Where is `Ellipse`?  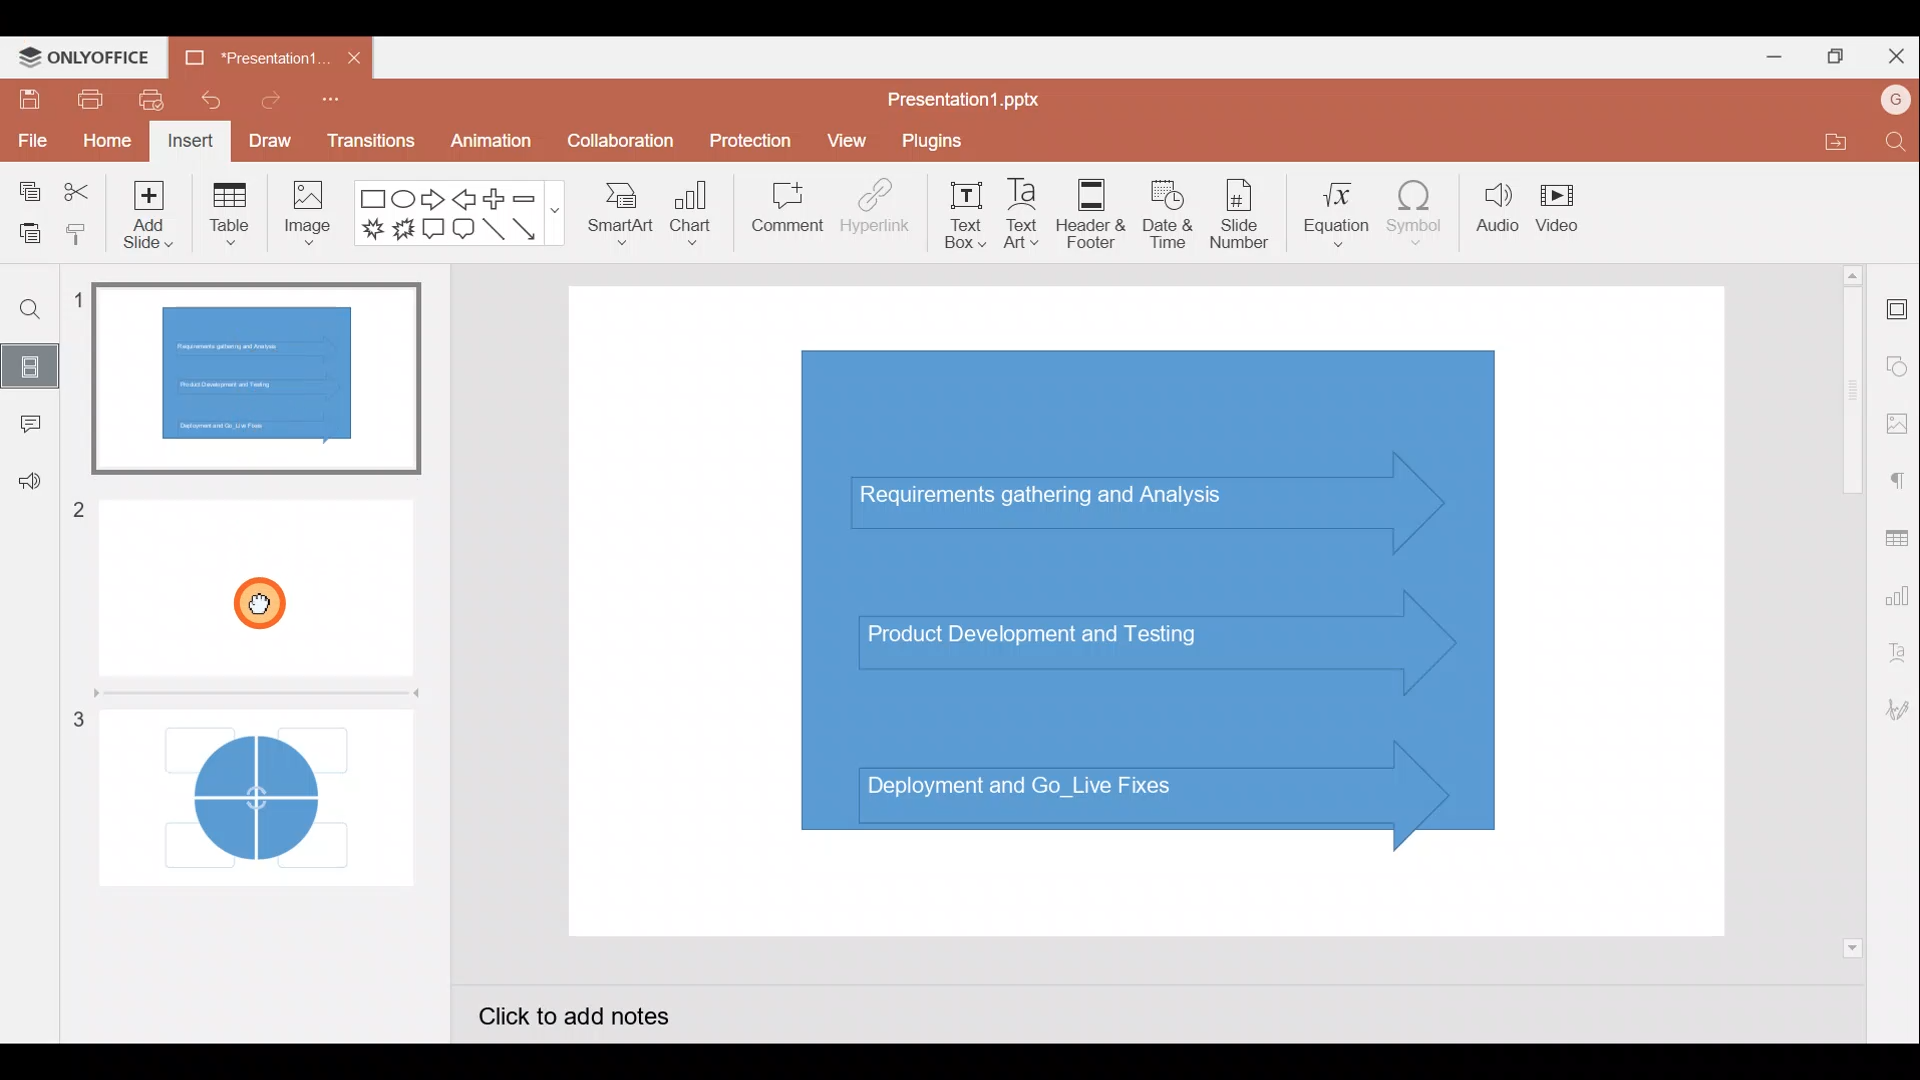
Ellipse is located at coordinates (402, 201).